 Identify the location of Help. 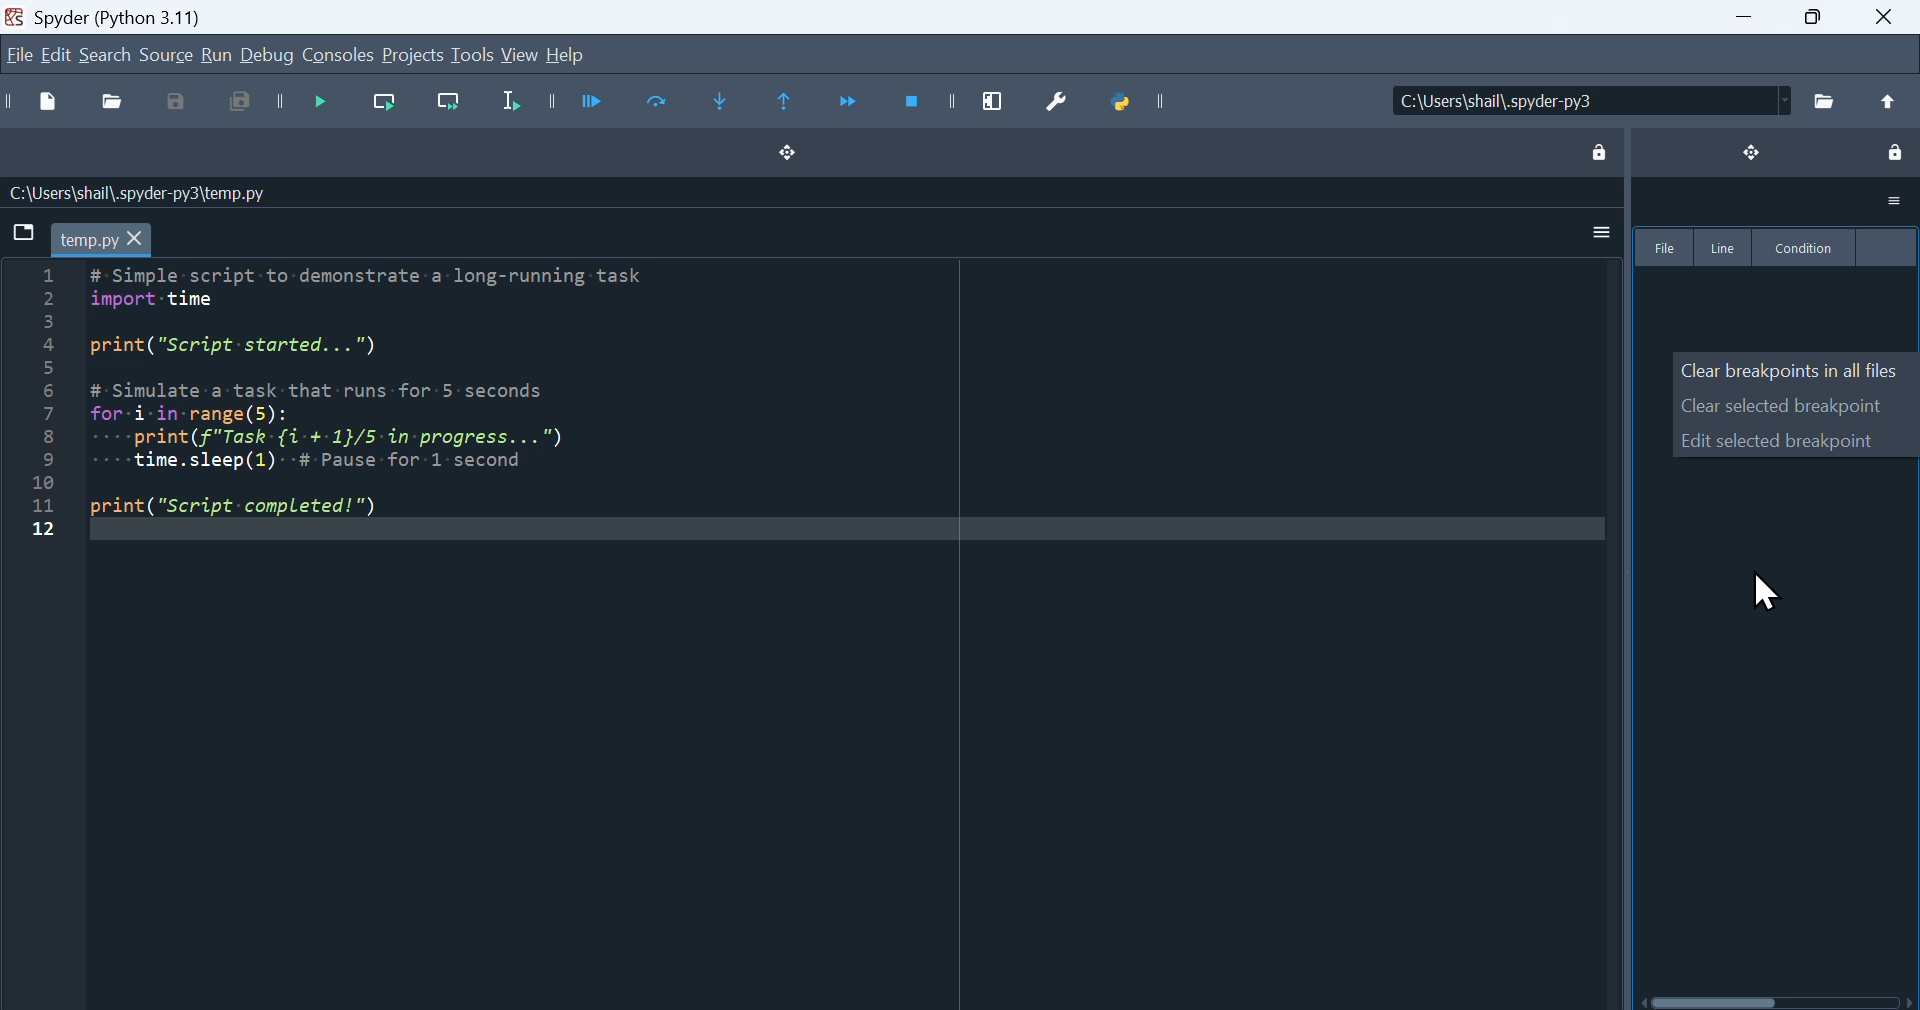
(578, 54).